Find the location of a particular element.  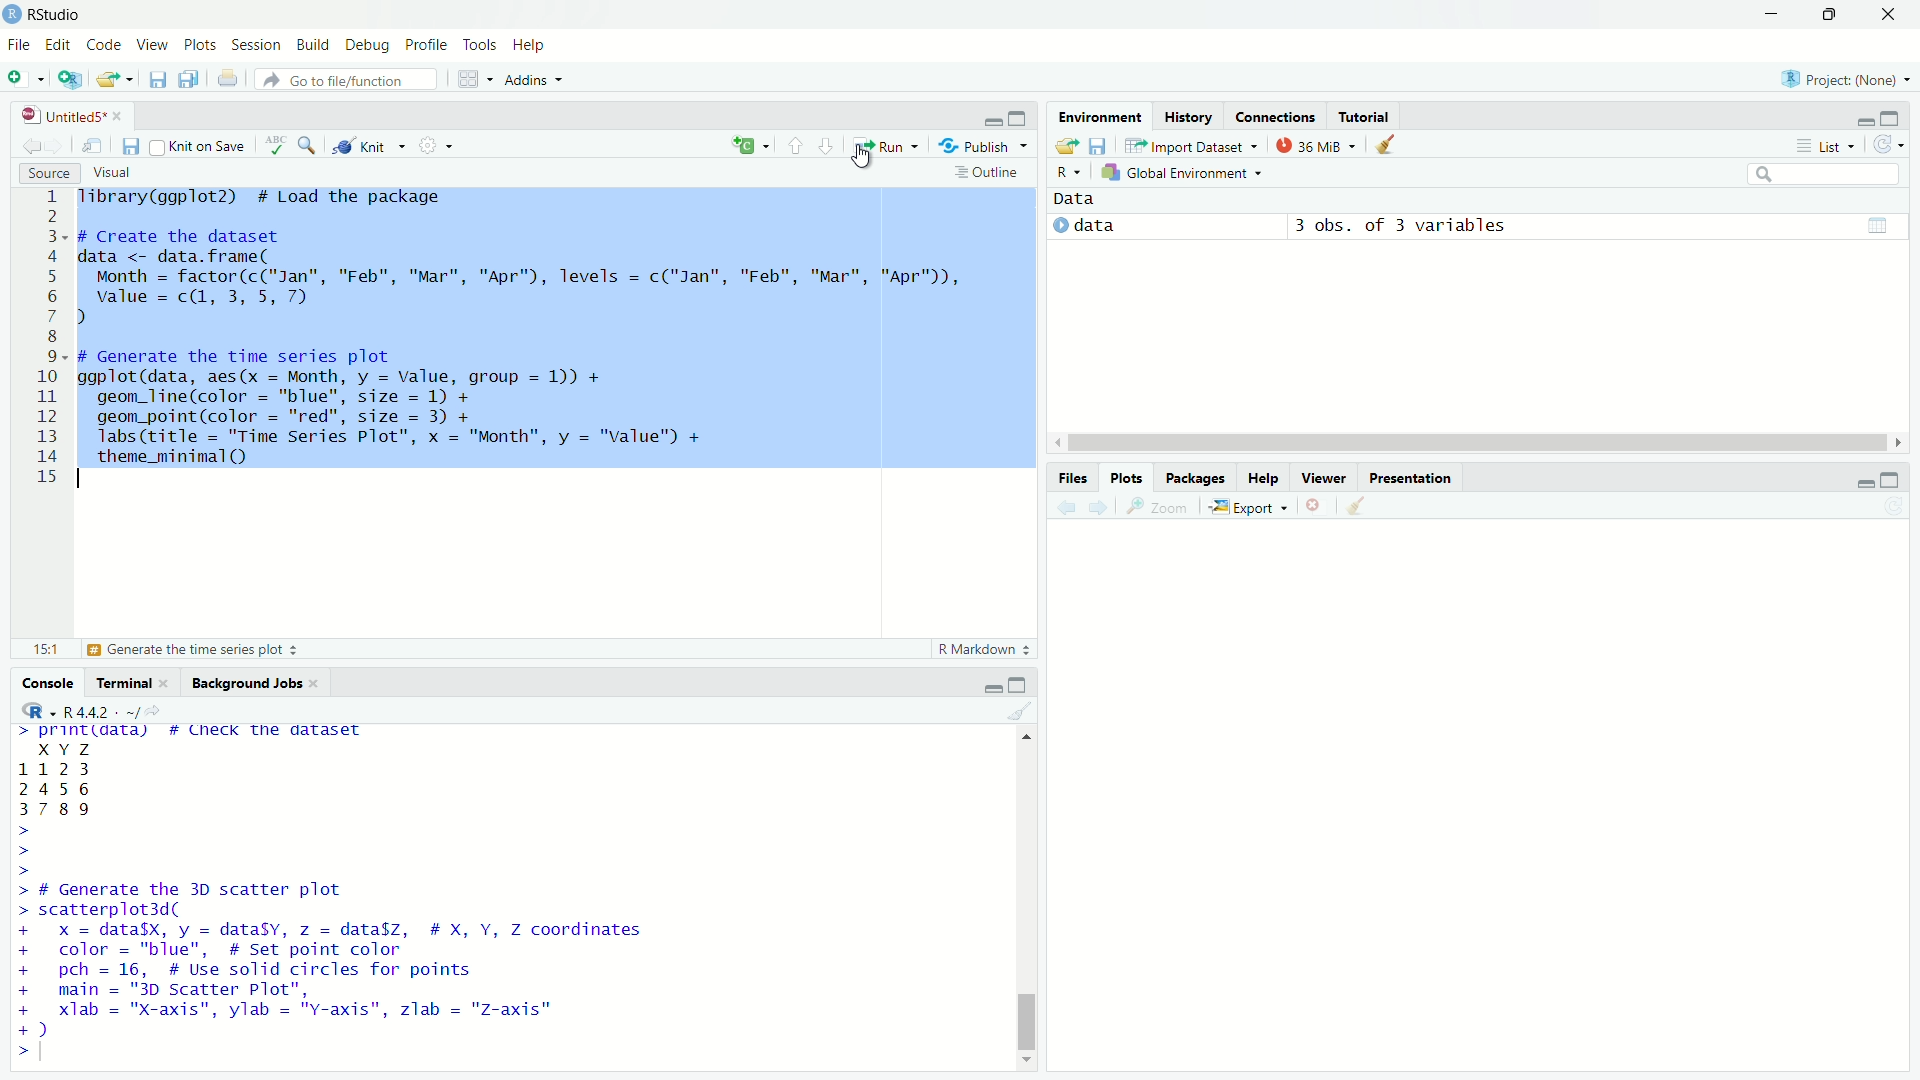

source is located at coordinates (45, 173).